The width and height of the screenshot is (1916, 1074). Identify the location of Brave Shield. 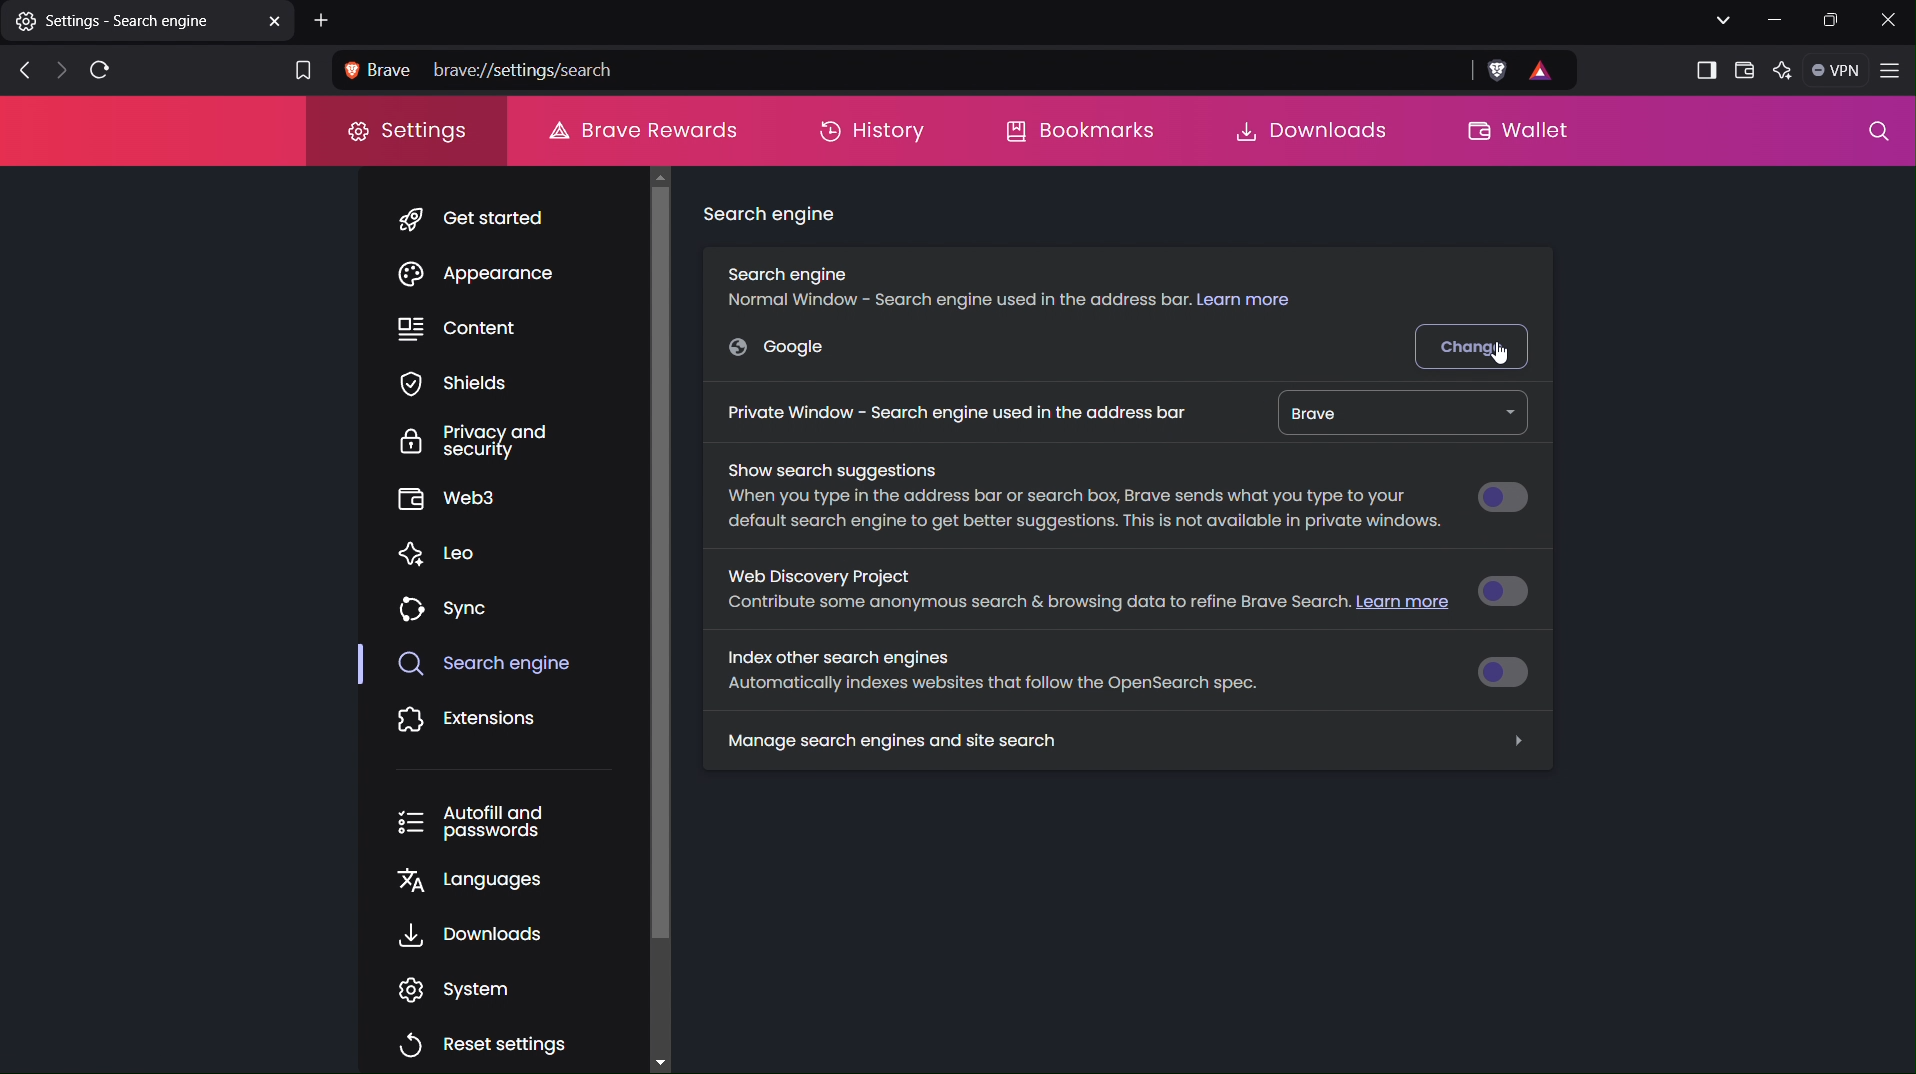
(1496, 71).